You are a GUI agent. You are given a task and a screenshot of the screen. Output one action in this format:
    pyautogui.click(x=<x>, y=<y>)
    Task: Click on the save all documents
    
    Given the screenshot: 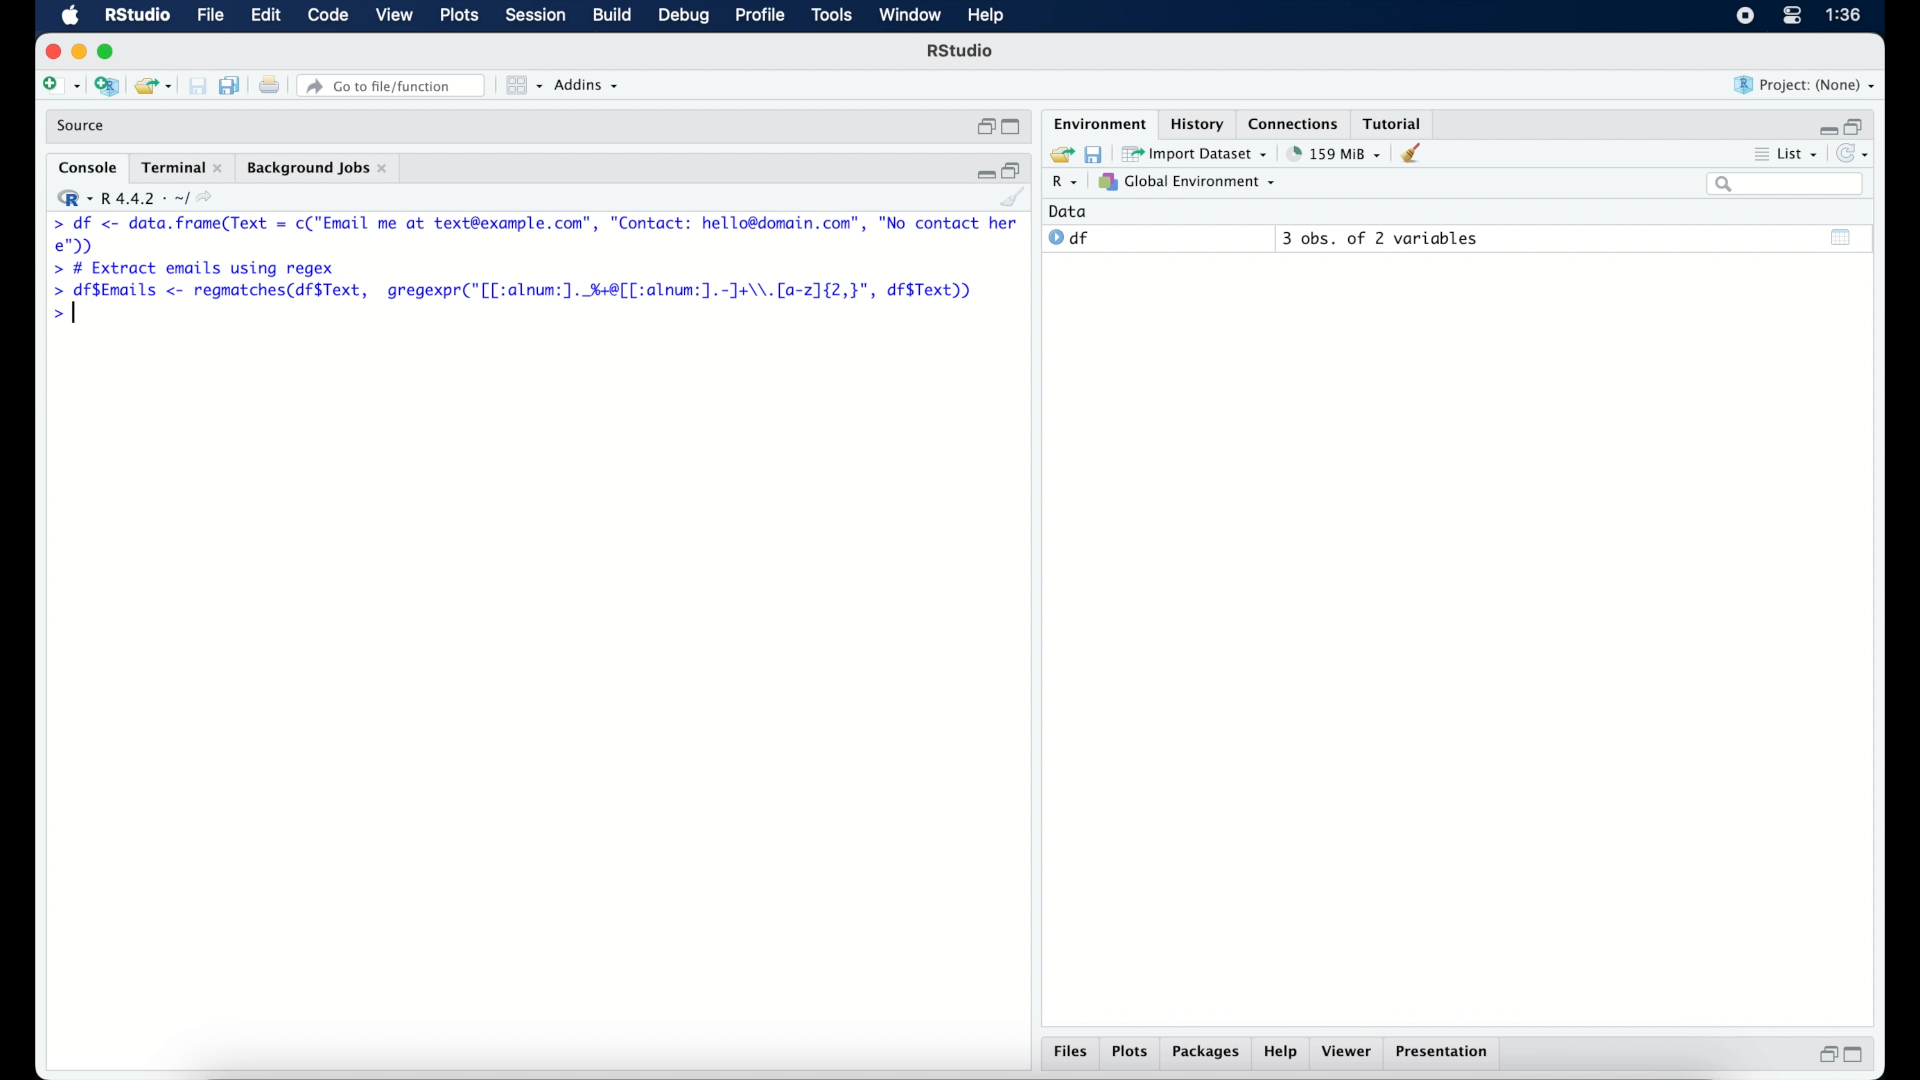 What is the action you would take?
    pyautogui.click(x=230, y=85)
    